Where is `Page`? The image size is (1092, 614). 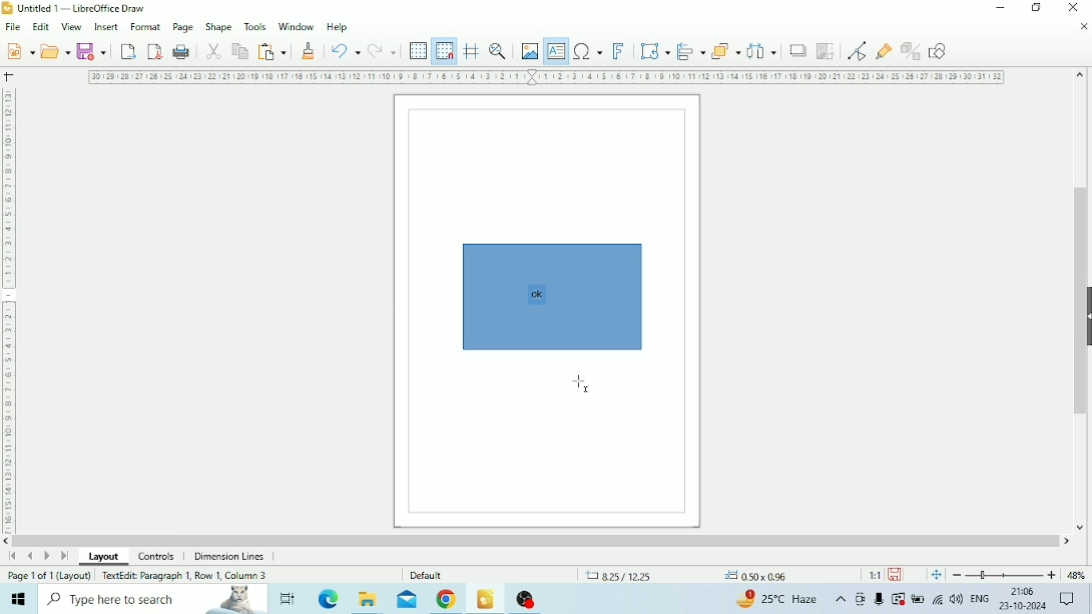 Page is located at coordinates (182, 26).